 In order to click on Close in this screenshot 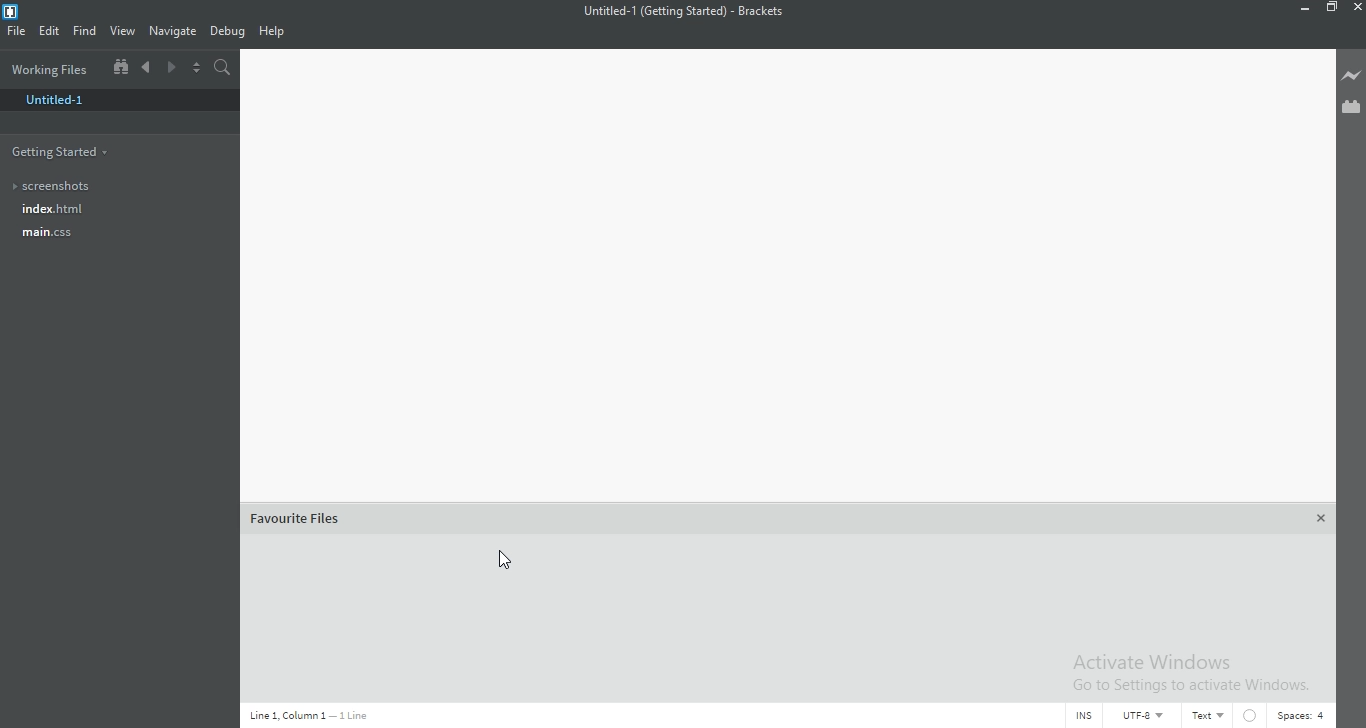, I will do `click(1324, 519)`.